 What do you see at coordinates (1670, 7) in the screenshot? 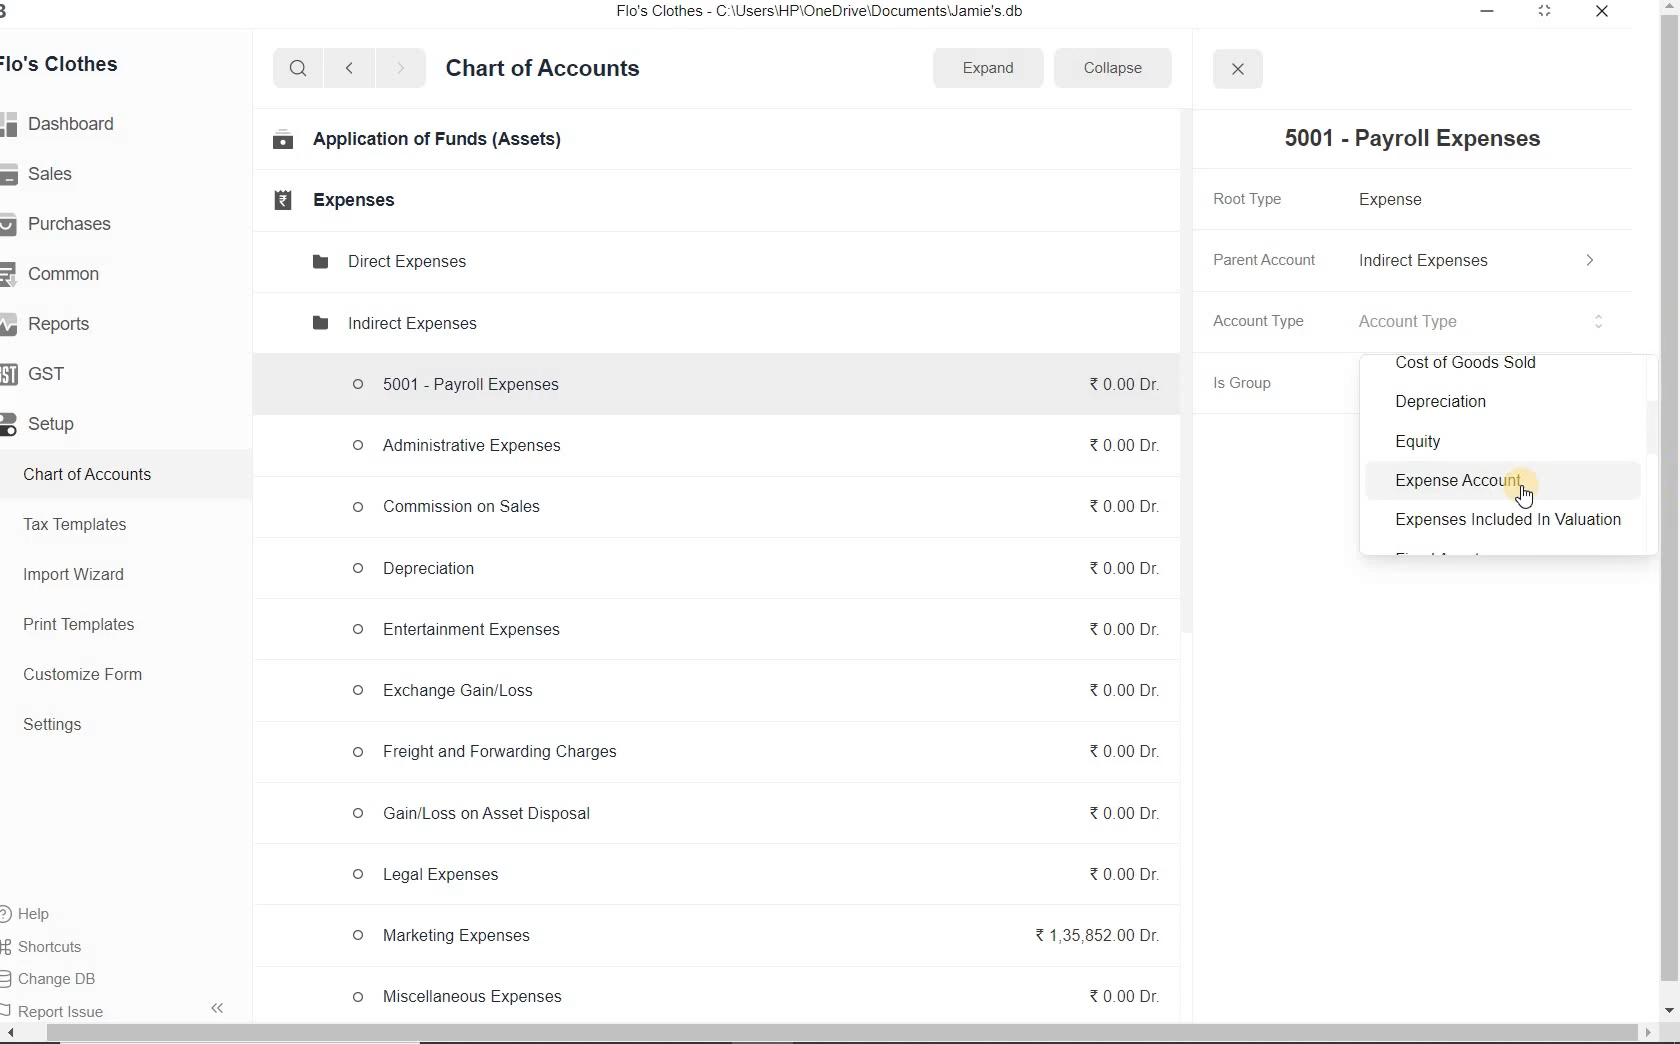
I see `move up` at bounding box center [1670, 7].